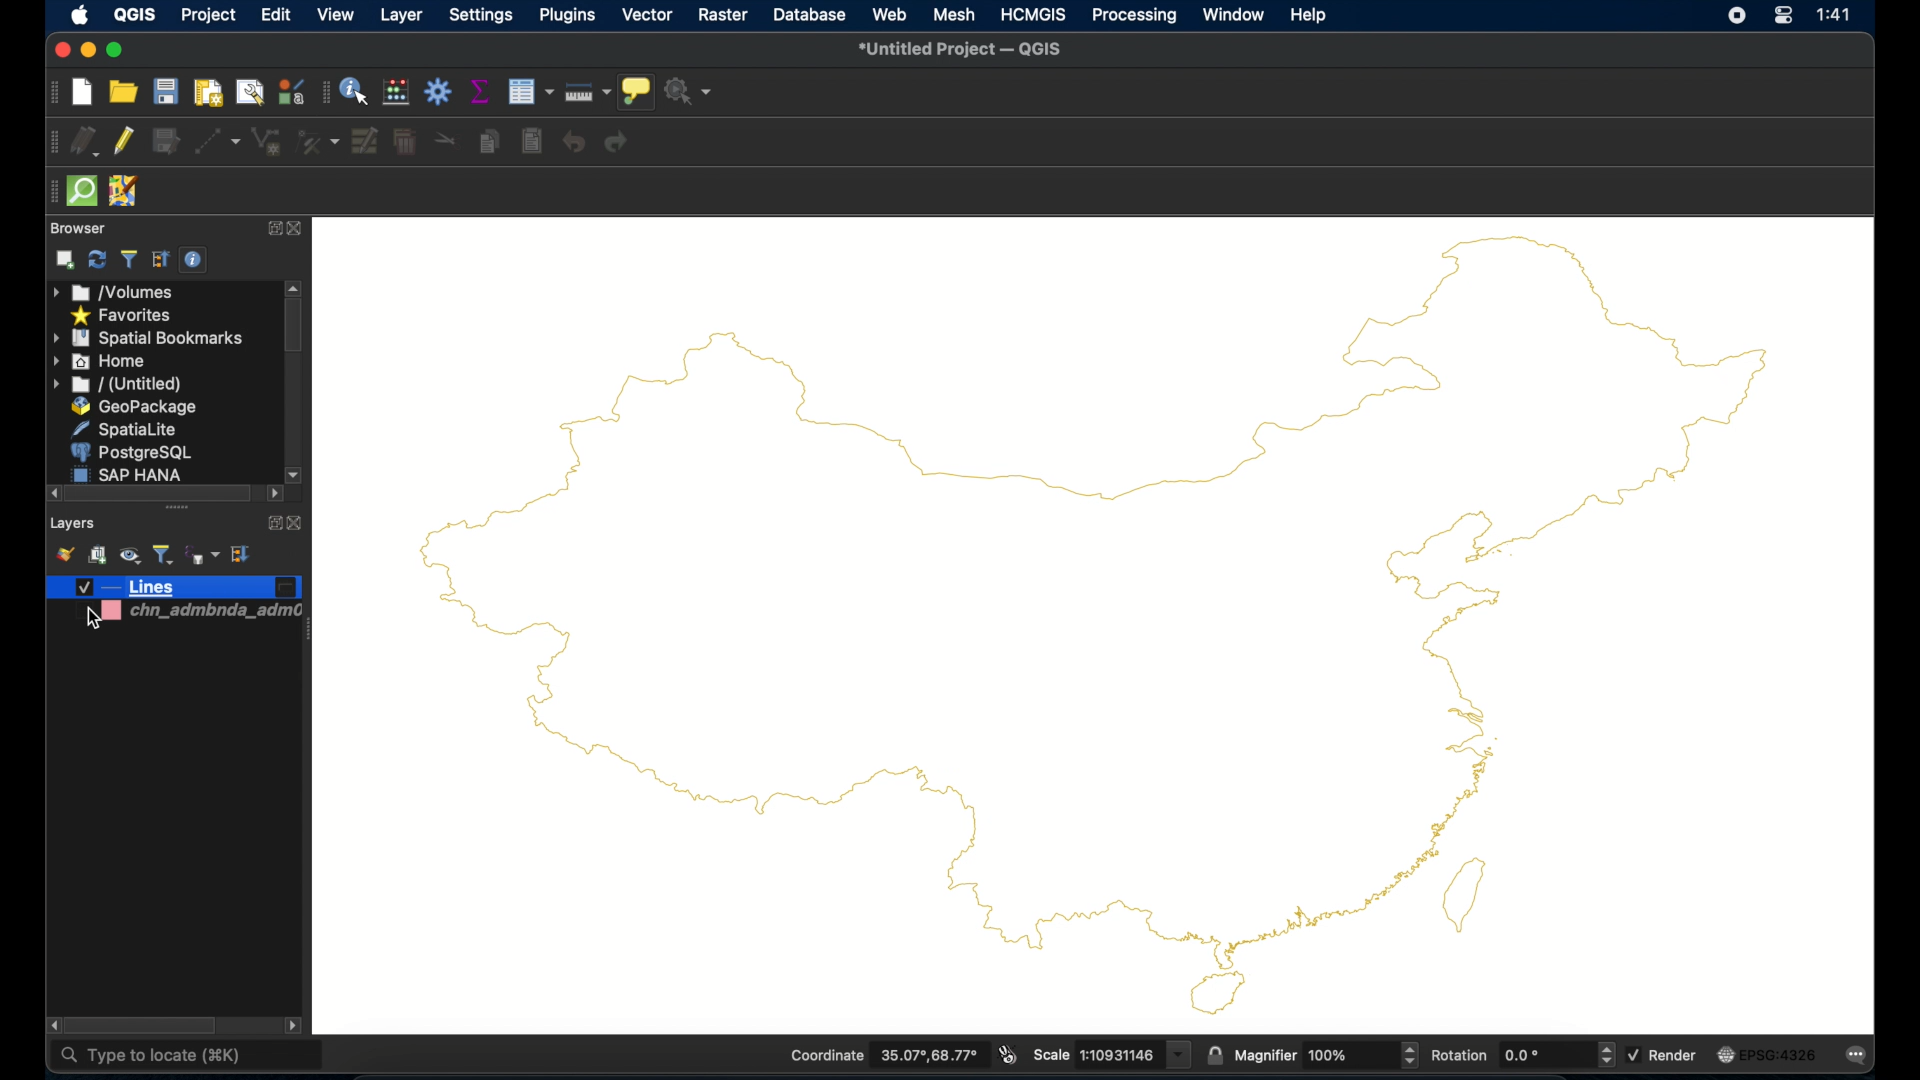 Image resolution: width=1920 pixels, height=1080 pixels. Describe the element at coordinates (63, 553) in the screenshot. I see `open layer styling panel` at that location.